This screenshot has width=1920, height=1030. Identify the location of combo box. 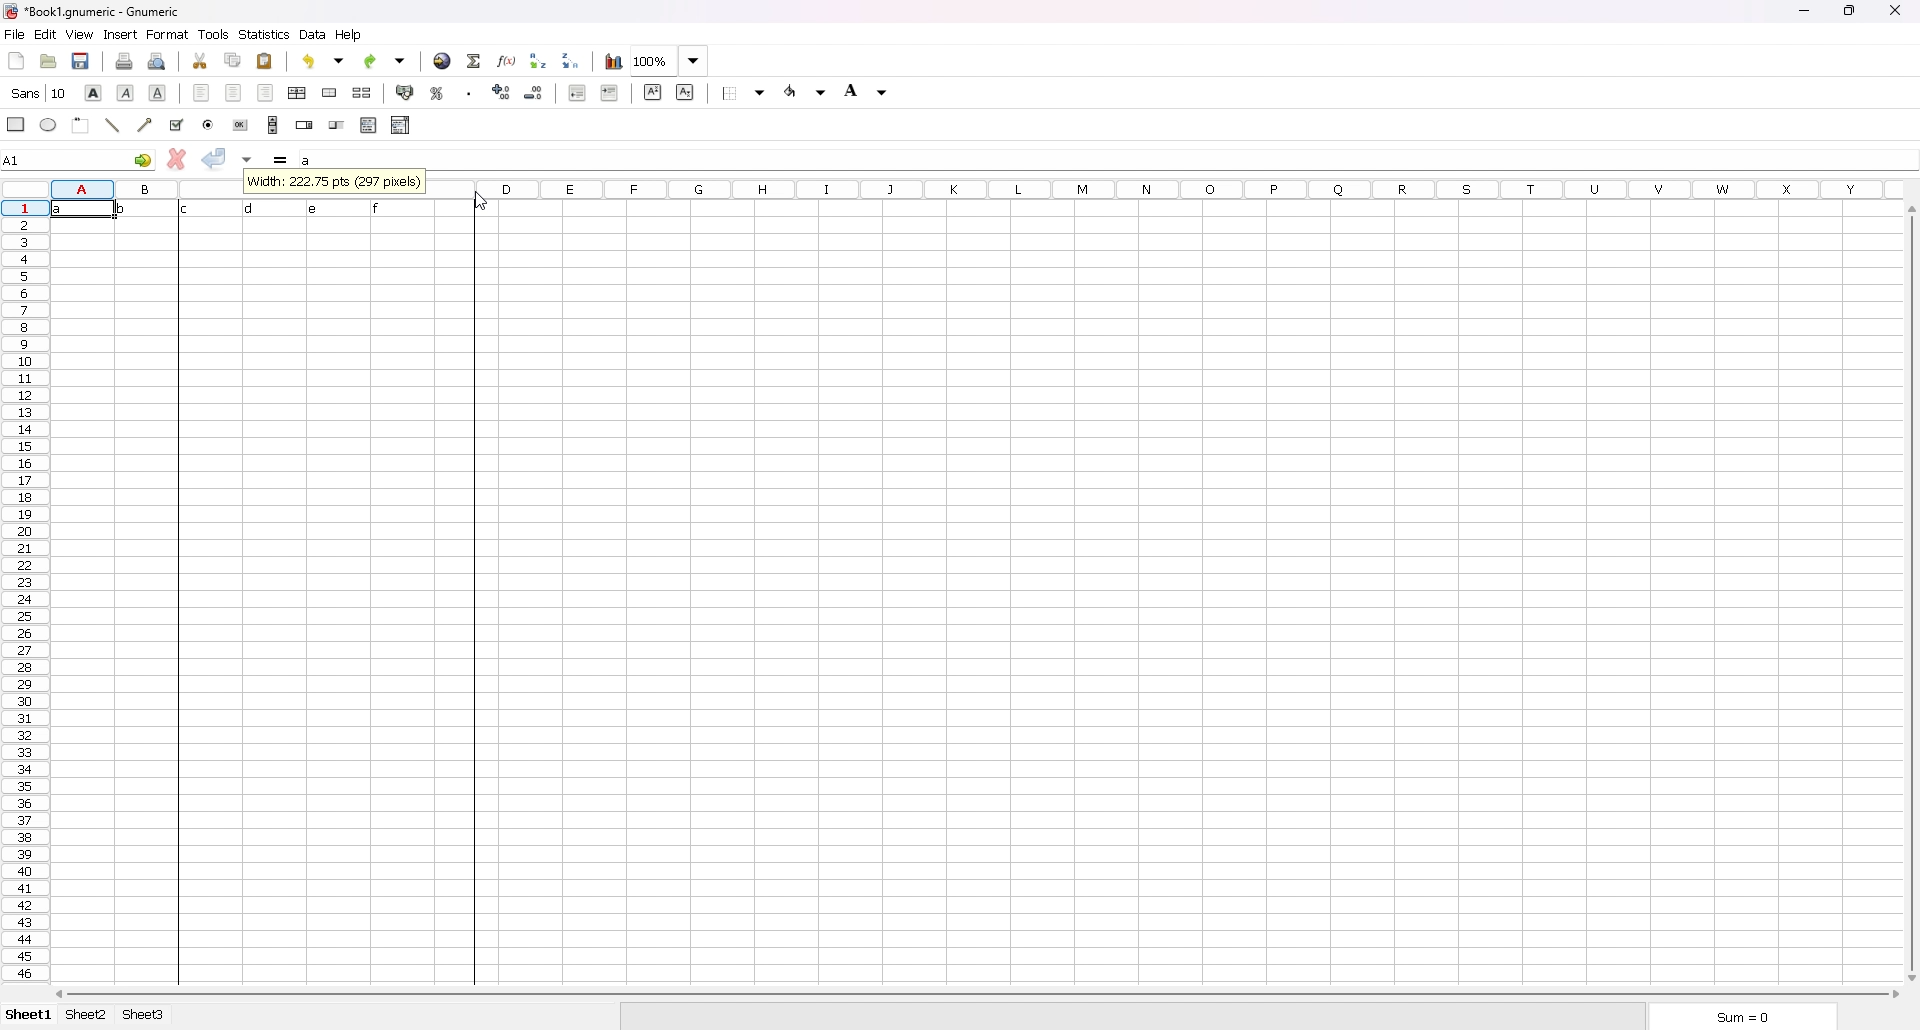
(401, 125).